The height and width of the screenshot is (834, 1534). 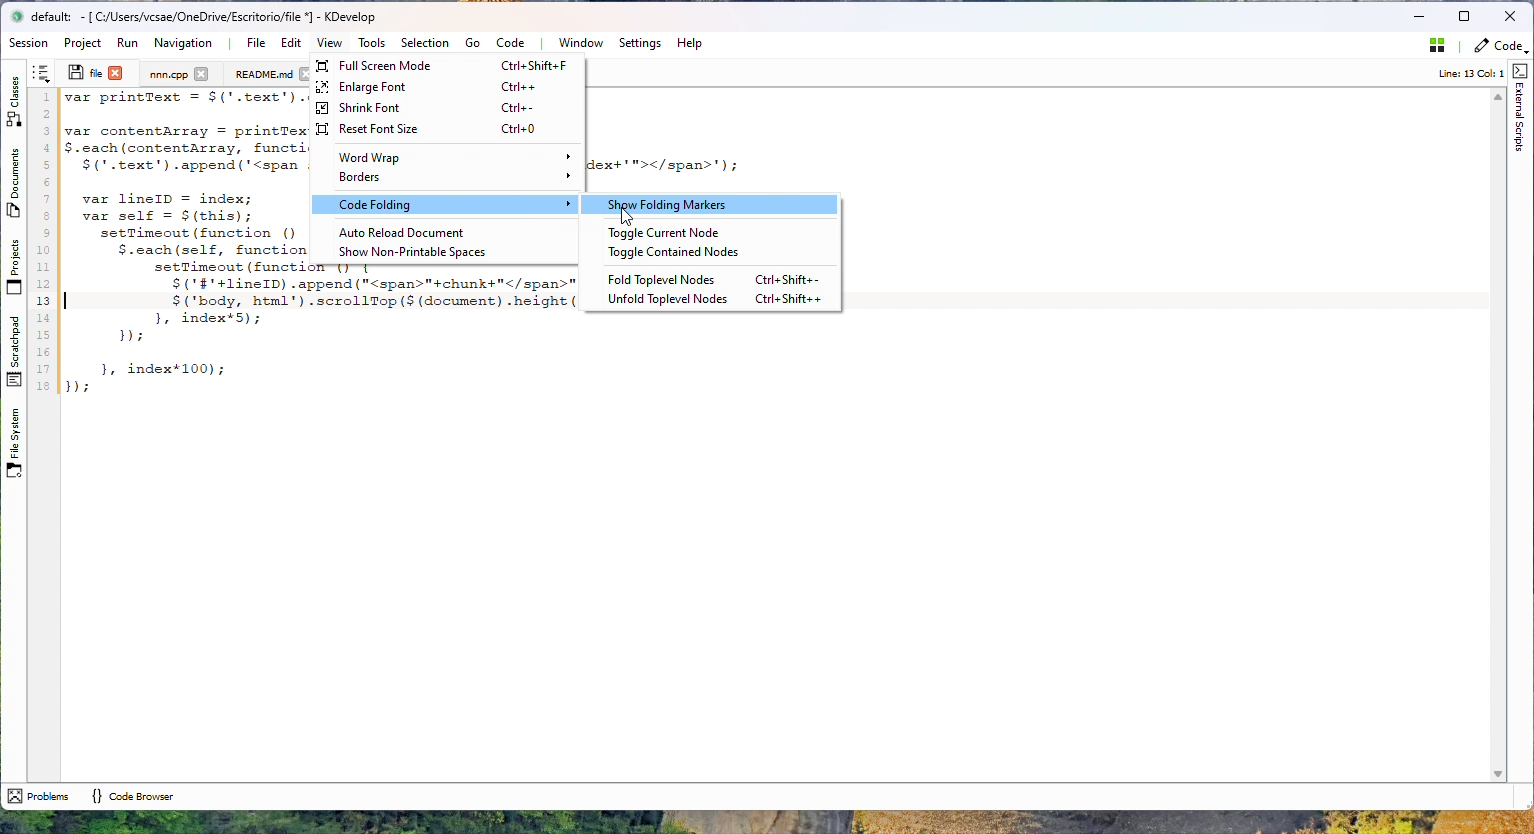 I want to click on code, so click(x=184, y=244).